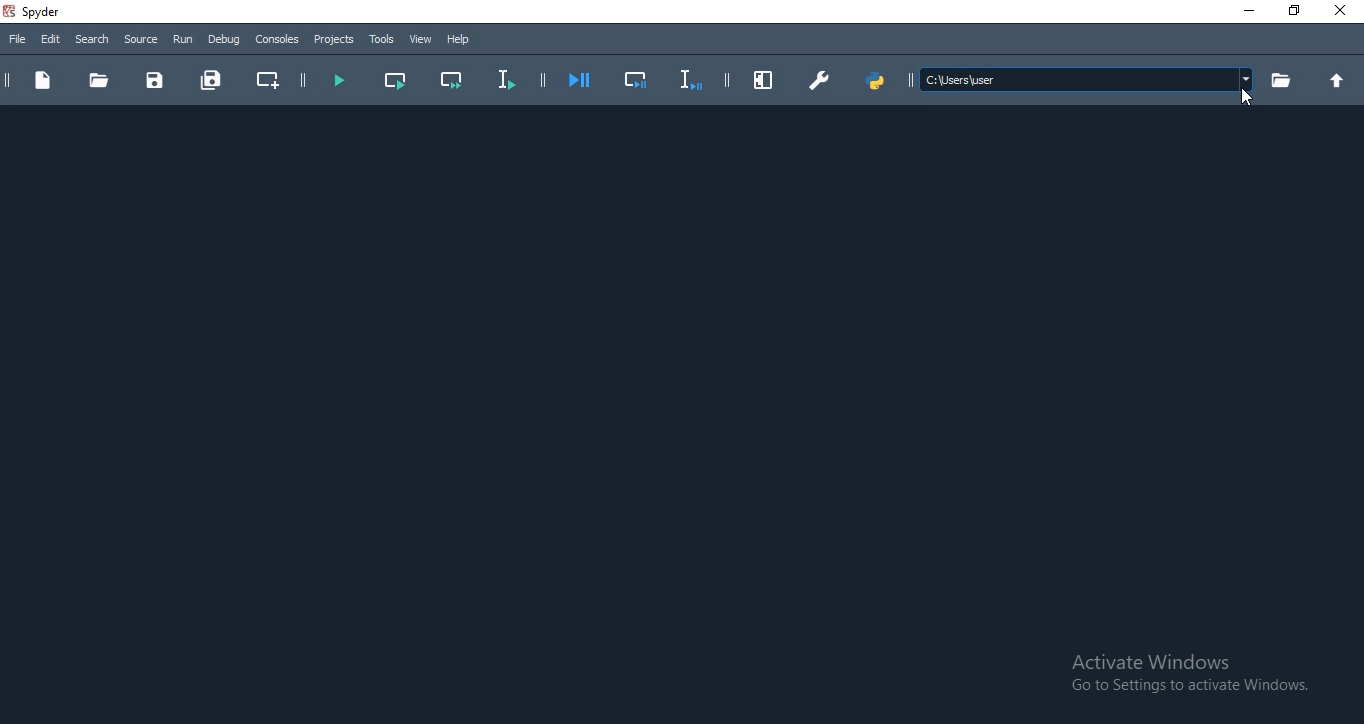 Image resolution: width=1364 pixels, height=724 pixels. I want to click on Default Start Pane, so click(678, 413).